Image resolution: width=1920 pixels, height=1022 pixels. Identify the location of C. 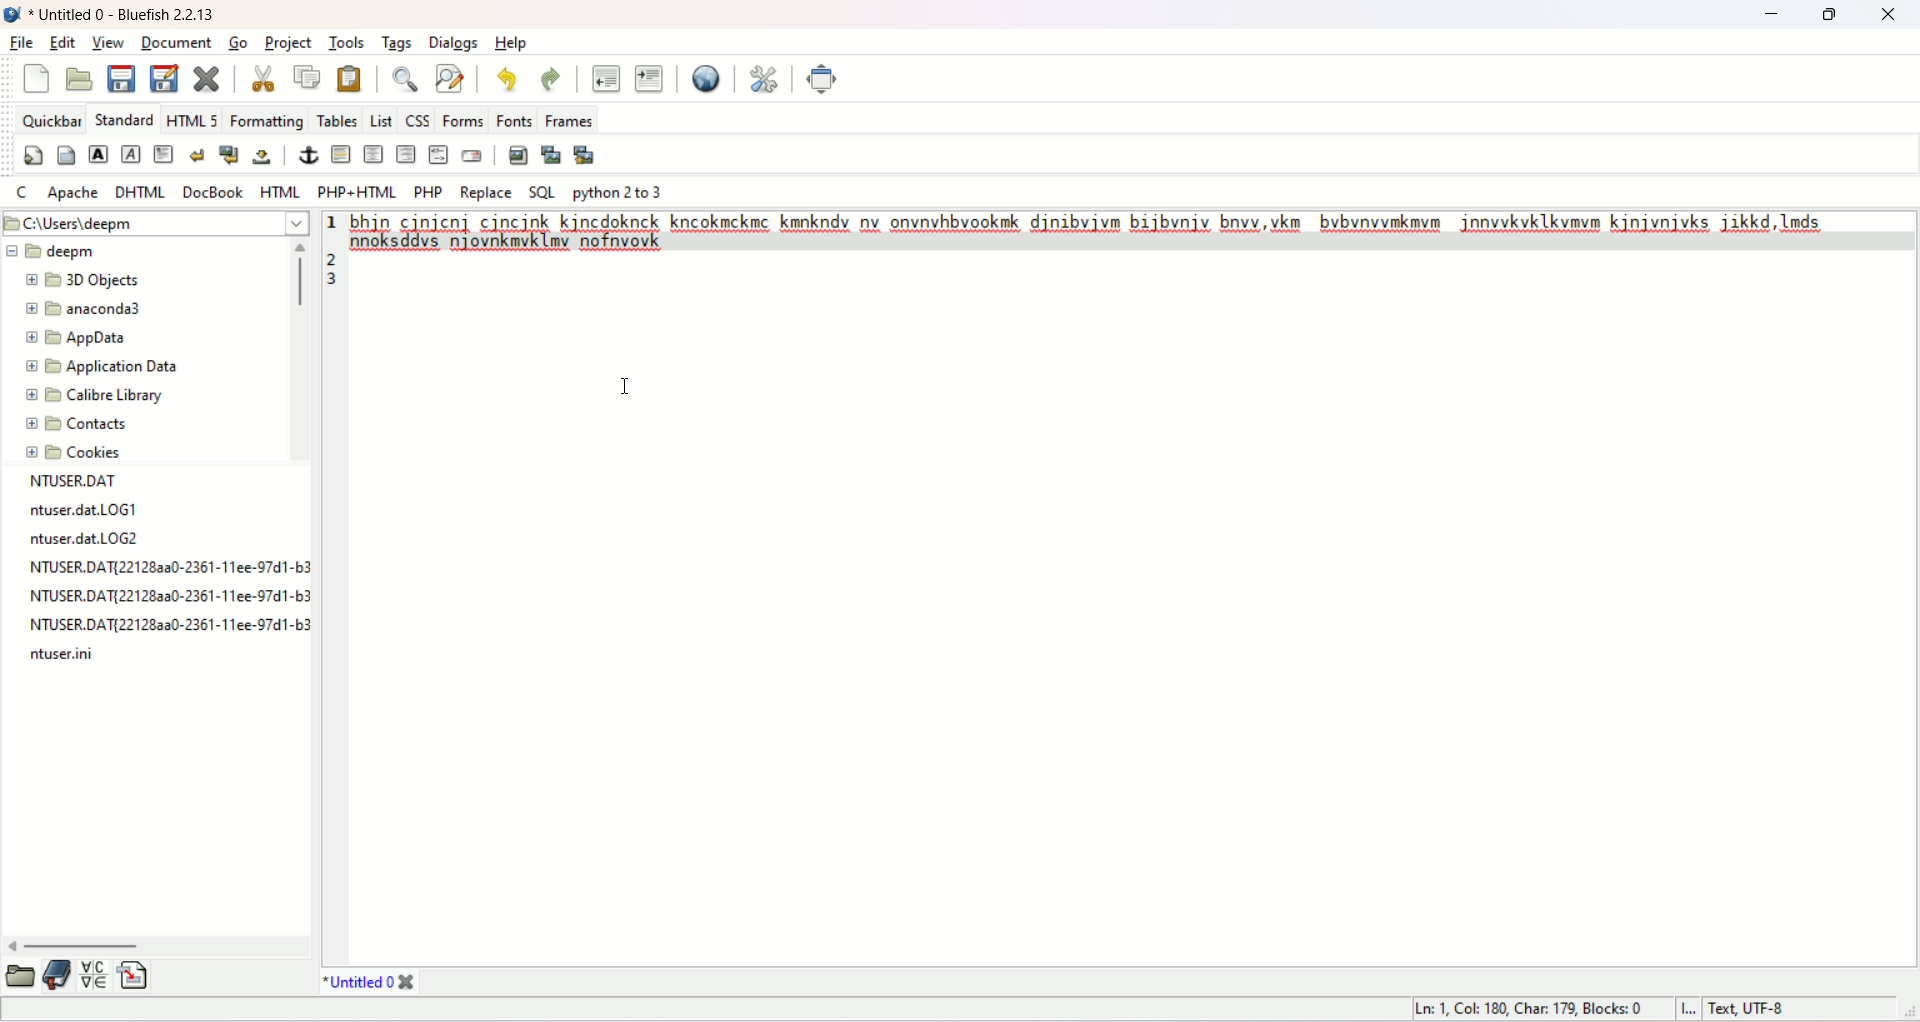
(28, 195).